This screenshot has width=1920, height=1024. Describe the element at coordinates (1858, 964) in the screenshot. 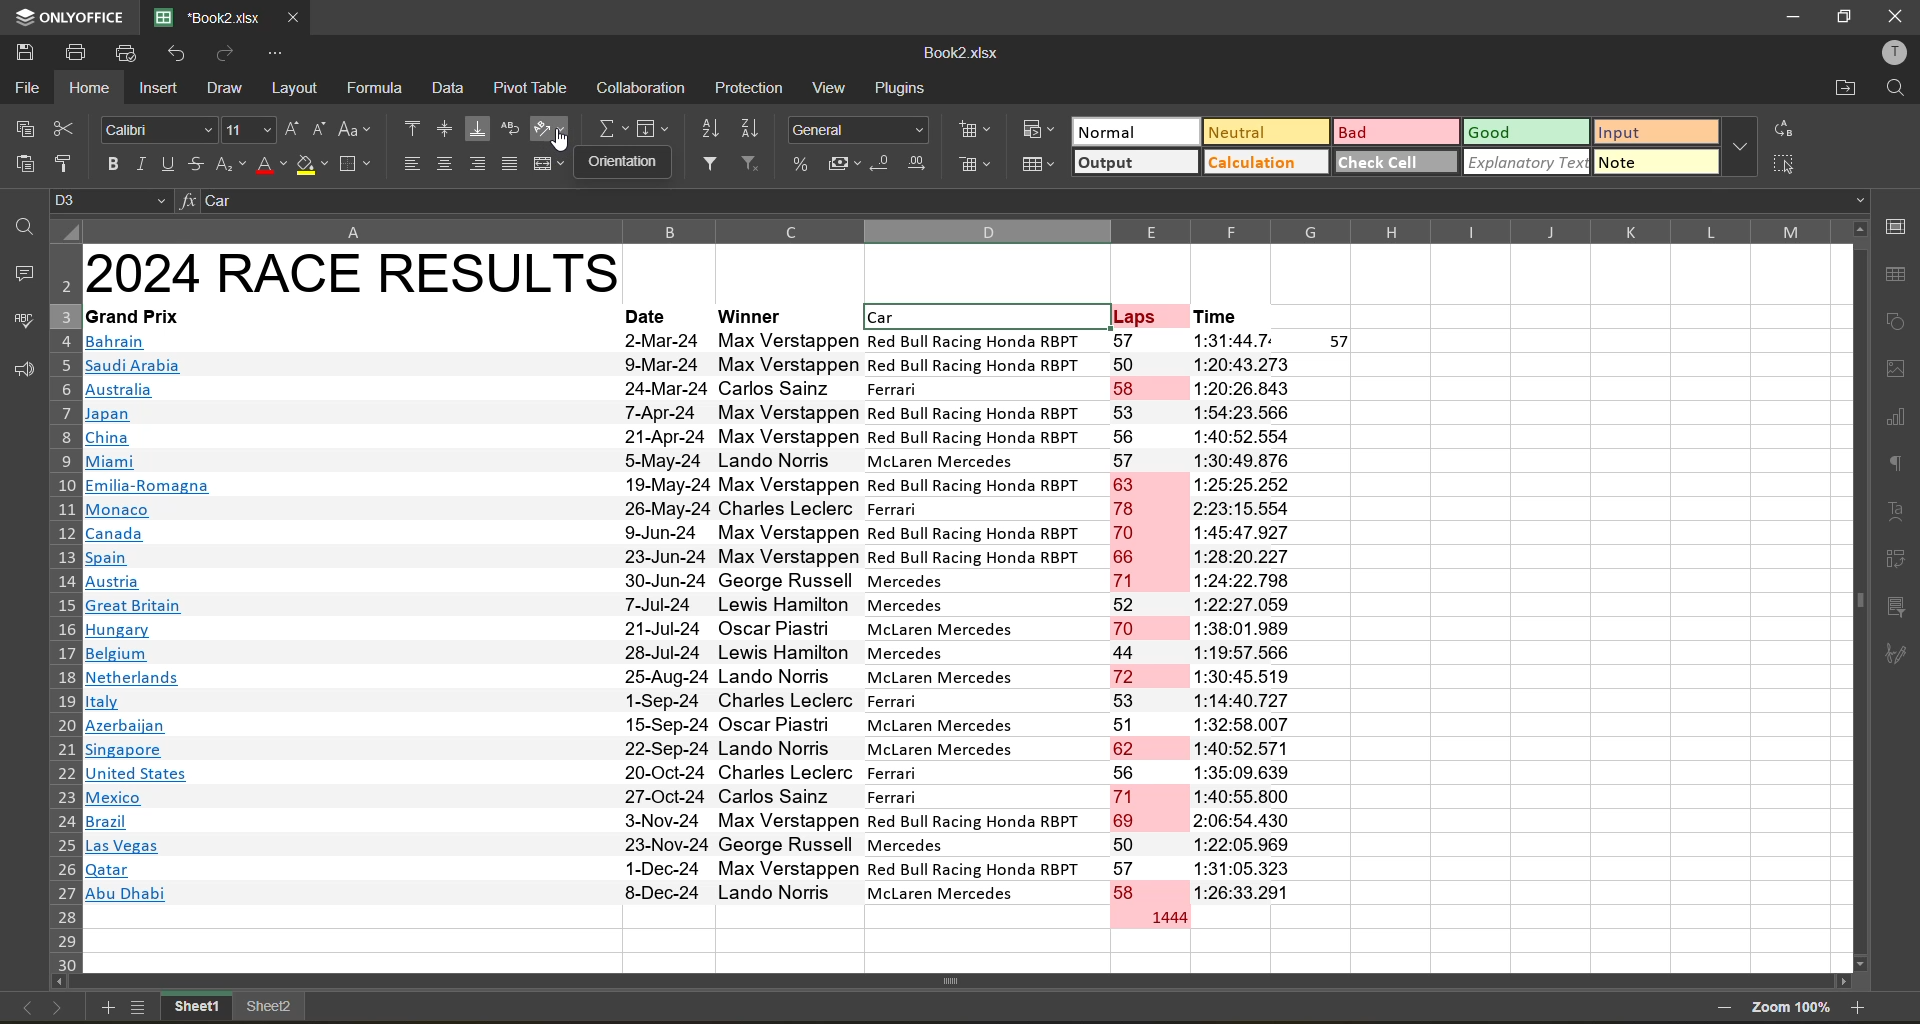

I see `Scroll down` at that location.